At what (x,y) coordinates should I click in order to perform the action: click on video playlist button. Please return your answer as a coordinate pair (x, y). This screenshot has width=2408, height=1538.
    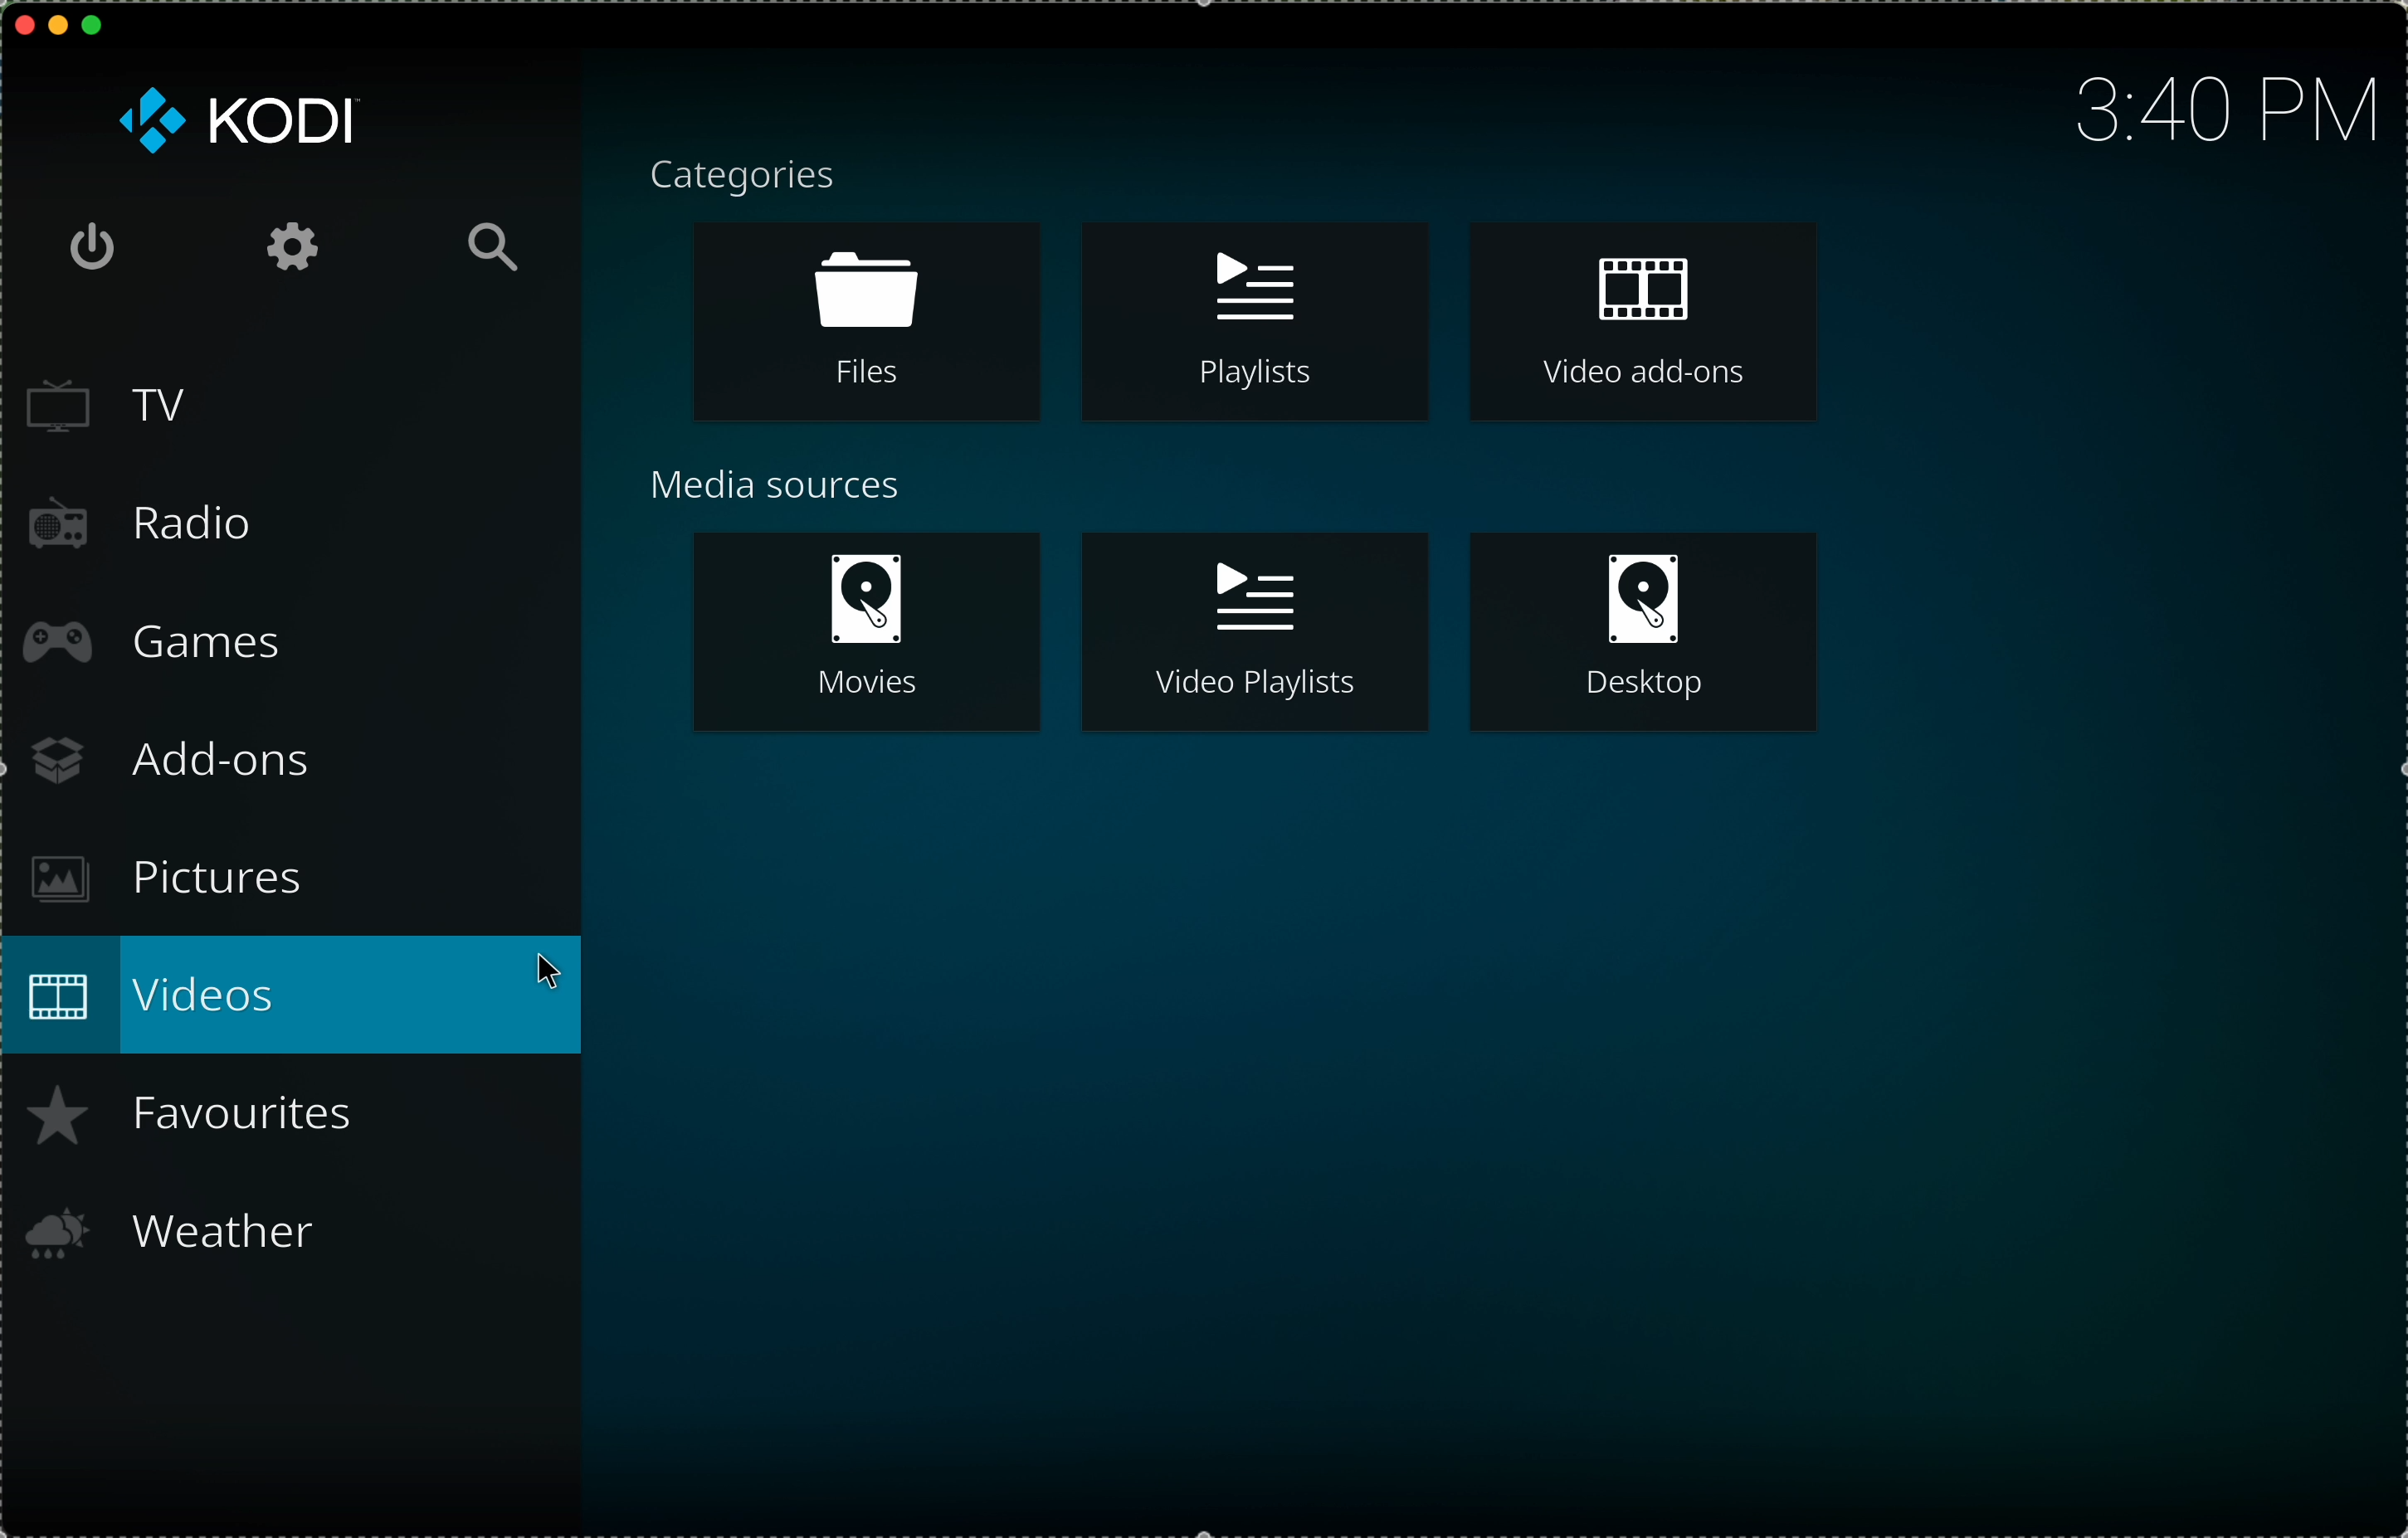
    Looking at the image, I should click on (1252, 636).